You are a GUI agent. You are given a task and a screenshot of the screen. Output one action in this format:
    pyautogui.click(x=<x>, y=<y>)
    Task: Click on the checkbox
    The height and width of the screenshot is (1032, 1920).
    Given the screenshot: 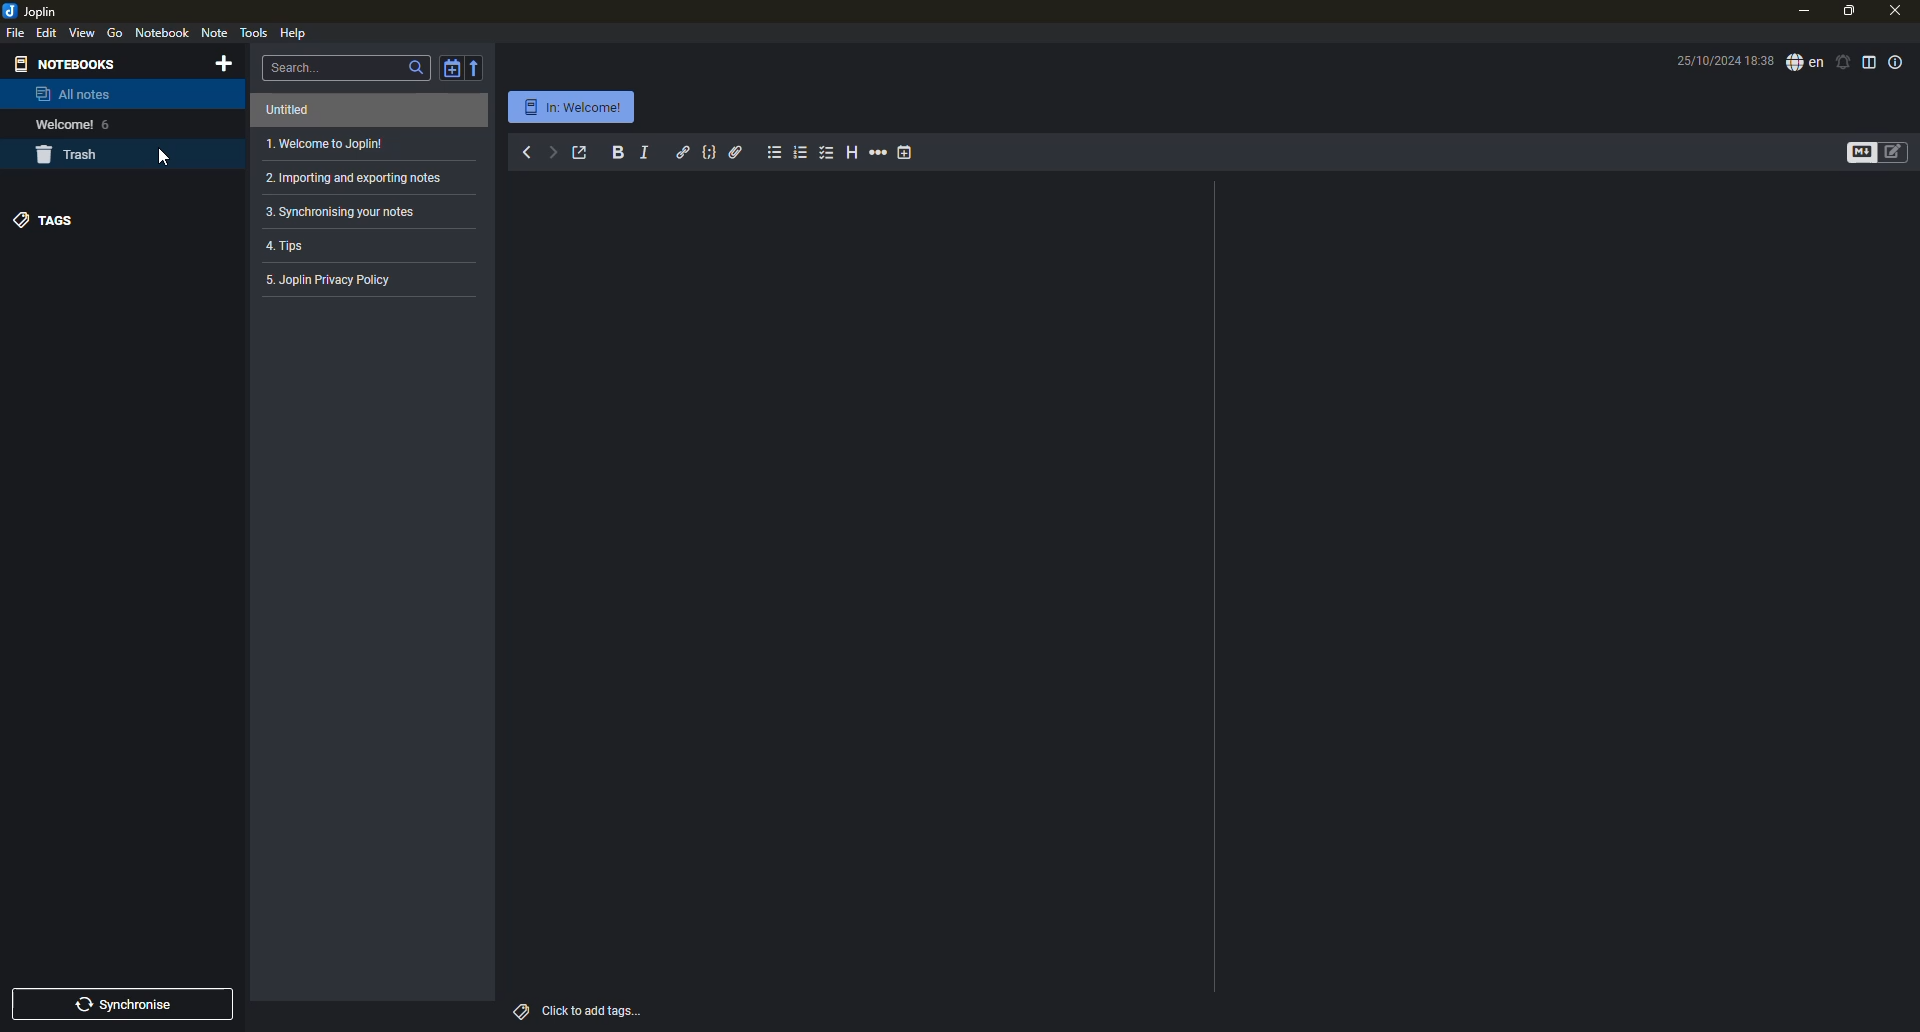 What is the action you would take?
    pyautogui.click(x=828, y=152)
    